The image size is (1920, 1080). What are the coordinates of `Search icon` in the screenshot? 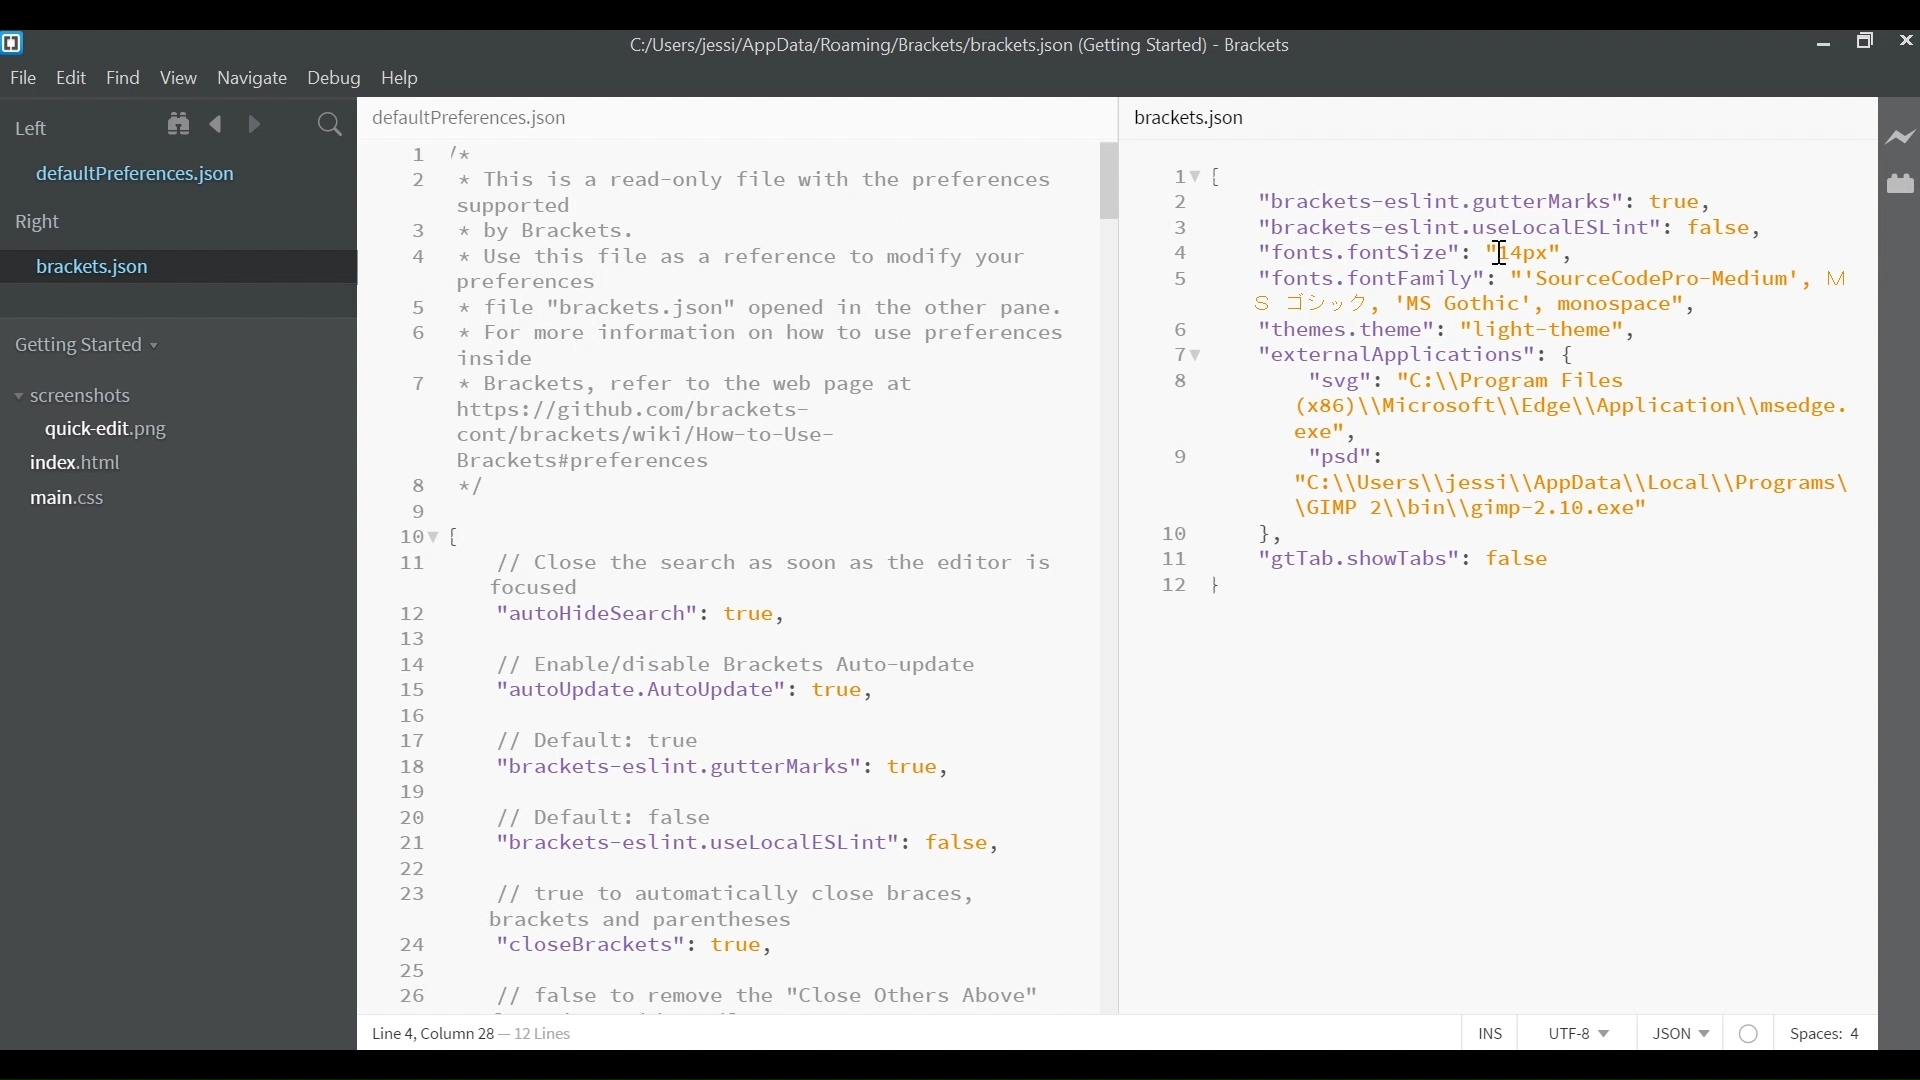 It's located at (331, 125).